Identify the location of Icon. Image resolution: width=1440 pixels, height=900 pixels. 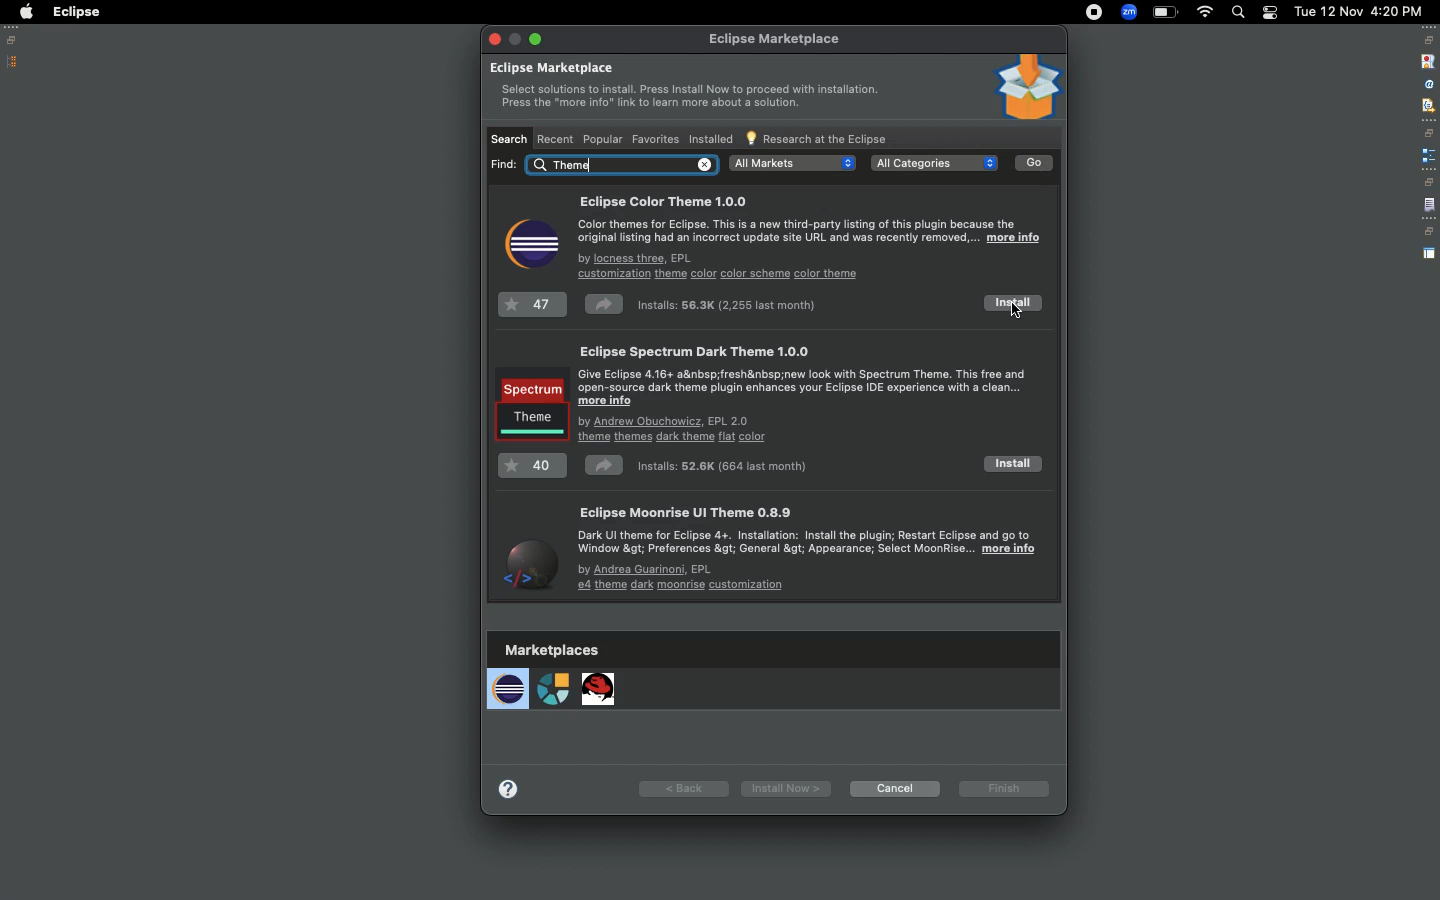
(527, 562).